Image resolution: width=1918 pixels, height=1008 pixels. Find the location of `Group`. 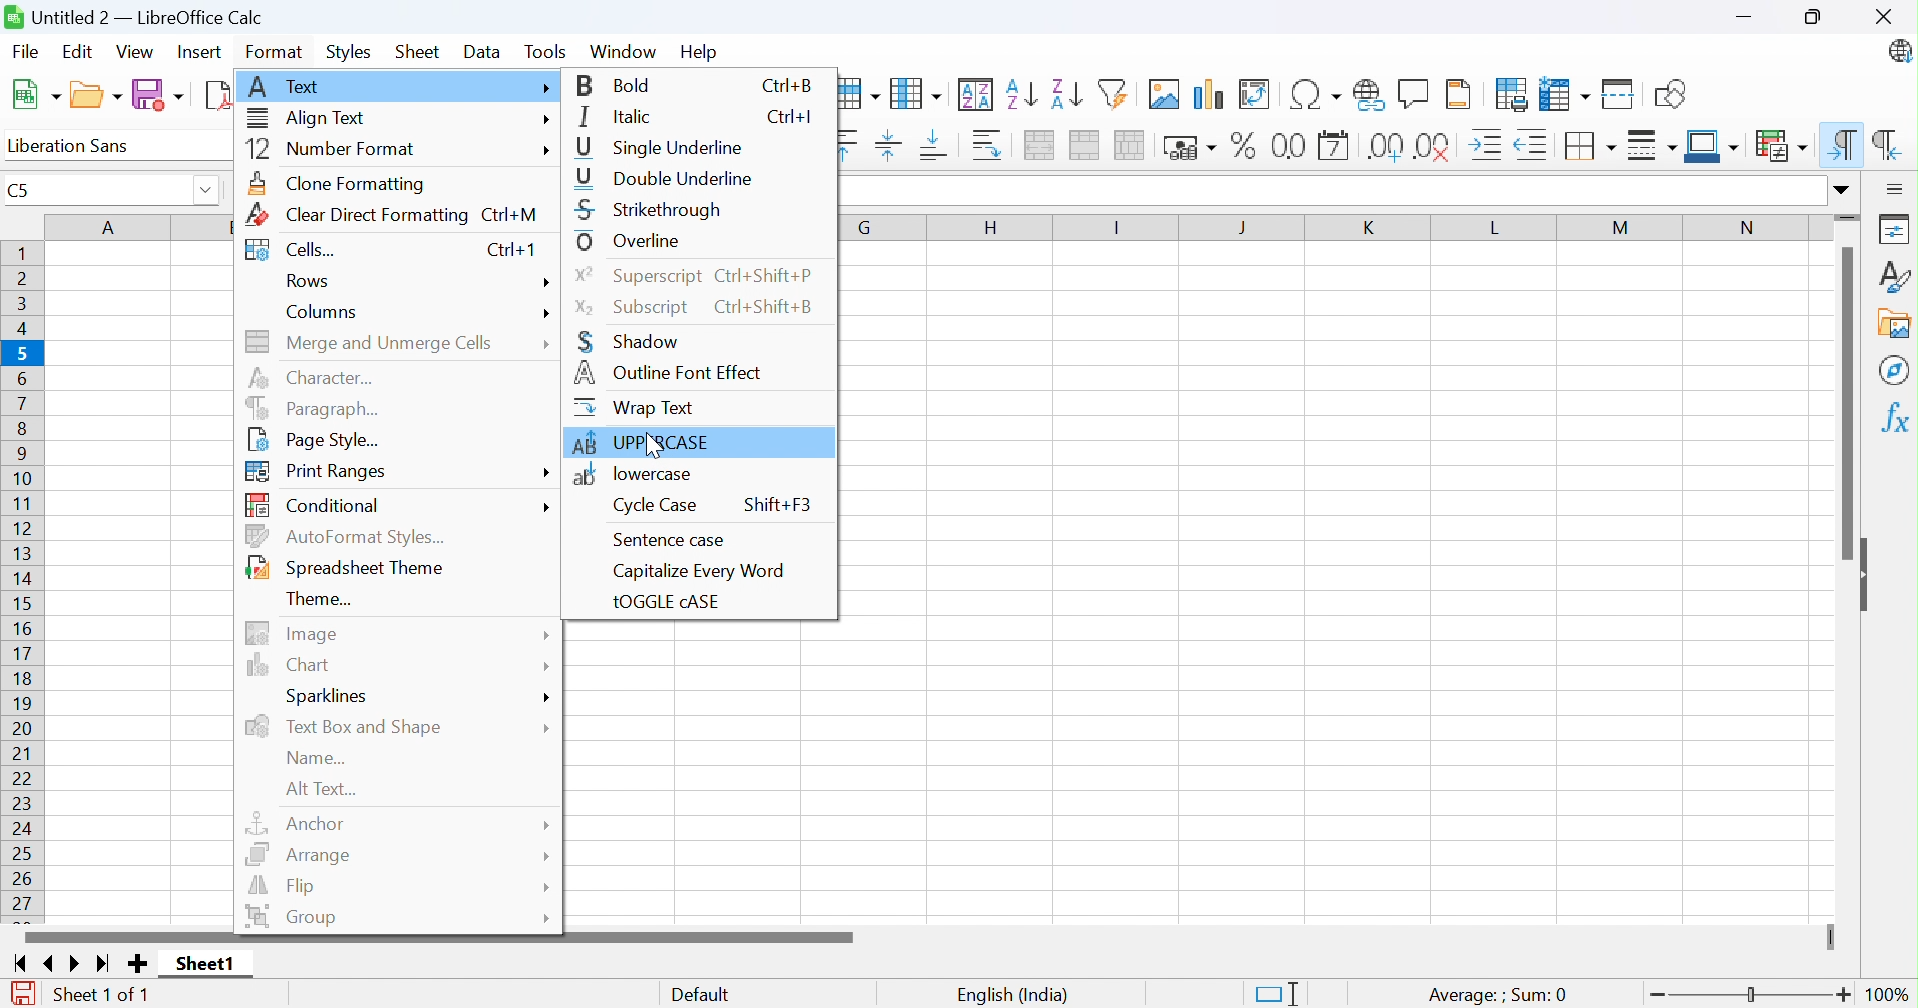

Group is located at coordinates (294, 916).